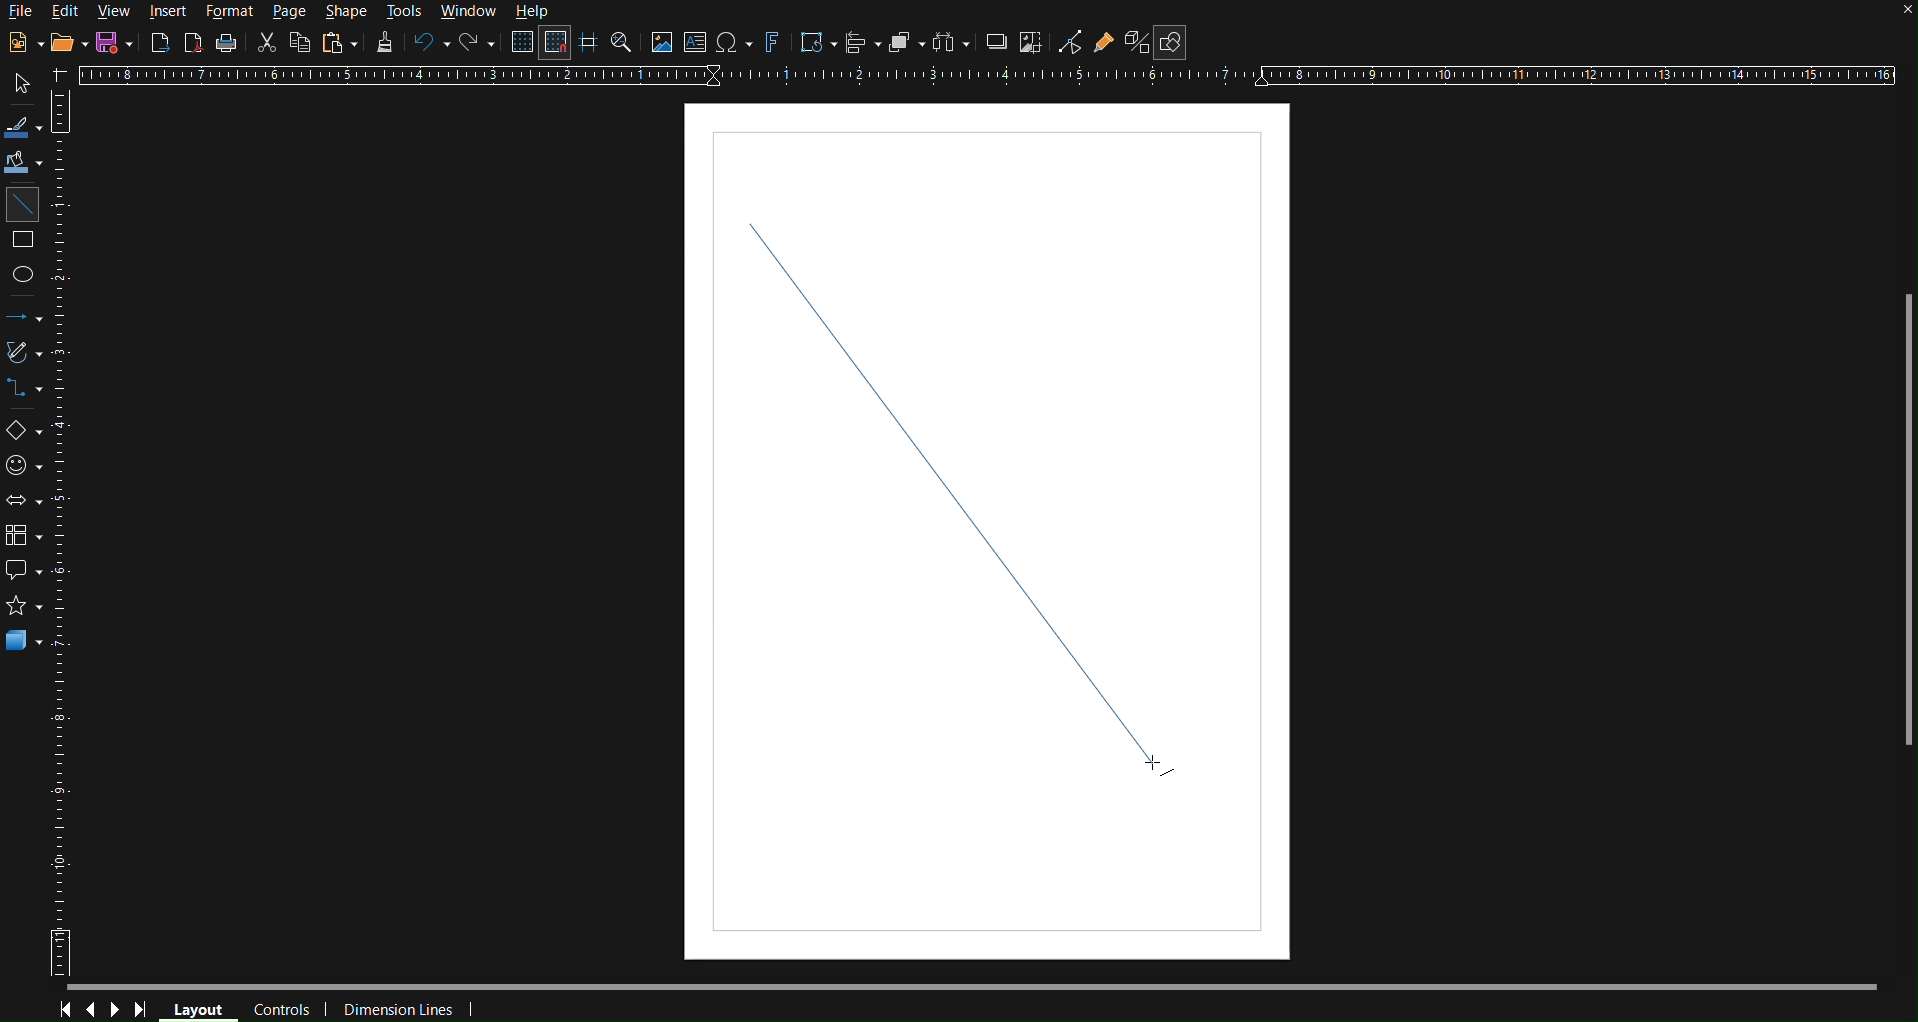 The height and width of the screenshot is (1022, 1918). Describe the element at coordinates (1103, 41) in the screenshot. I see `Show Gluepoint Functions` at that location.